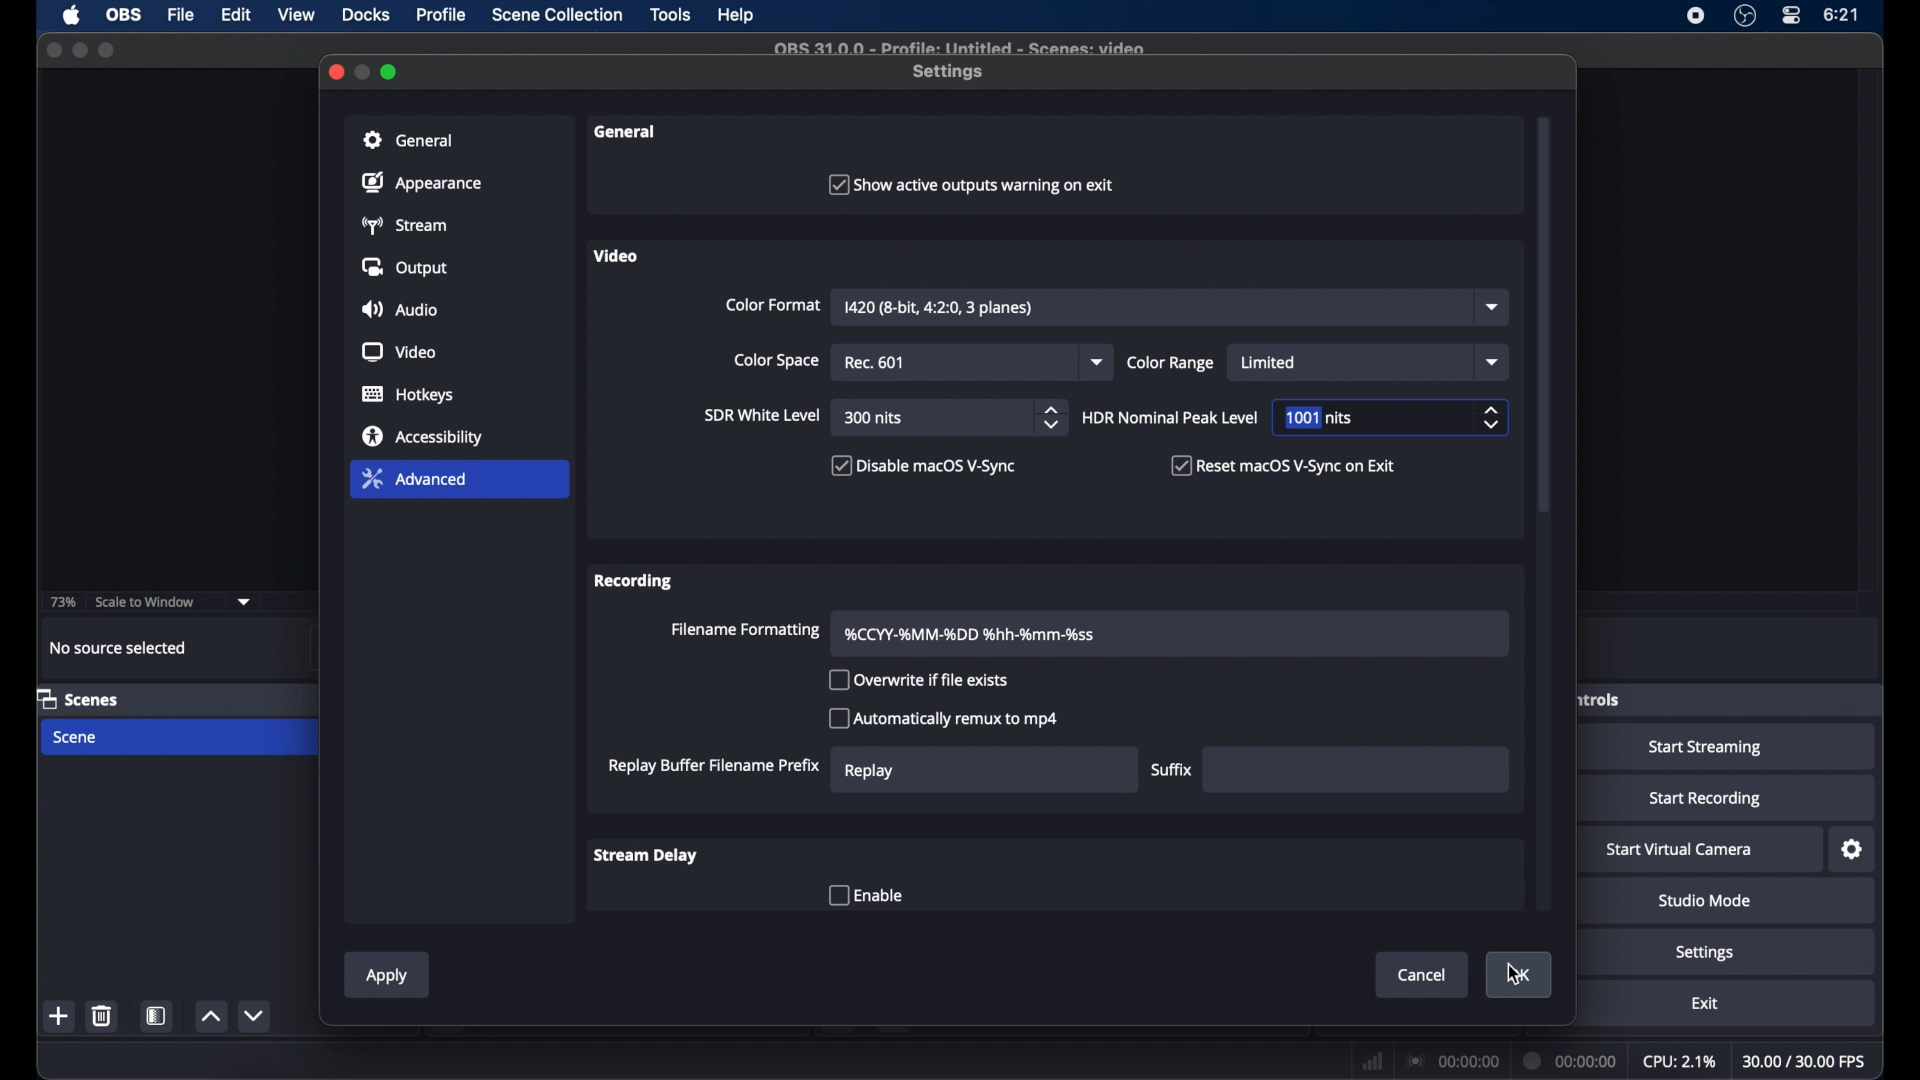 The image size is (1920, 1080). What do you see at coordinates (1369, 1060) in the screenshot?
I see `network` at bounding box center [1369, 1060].